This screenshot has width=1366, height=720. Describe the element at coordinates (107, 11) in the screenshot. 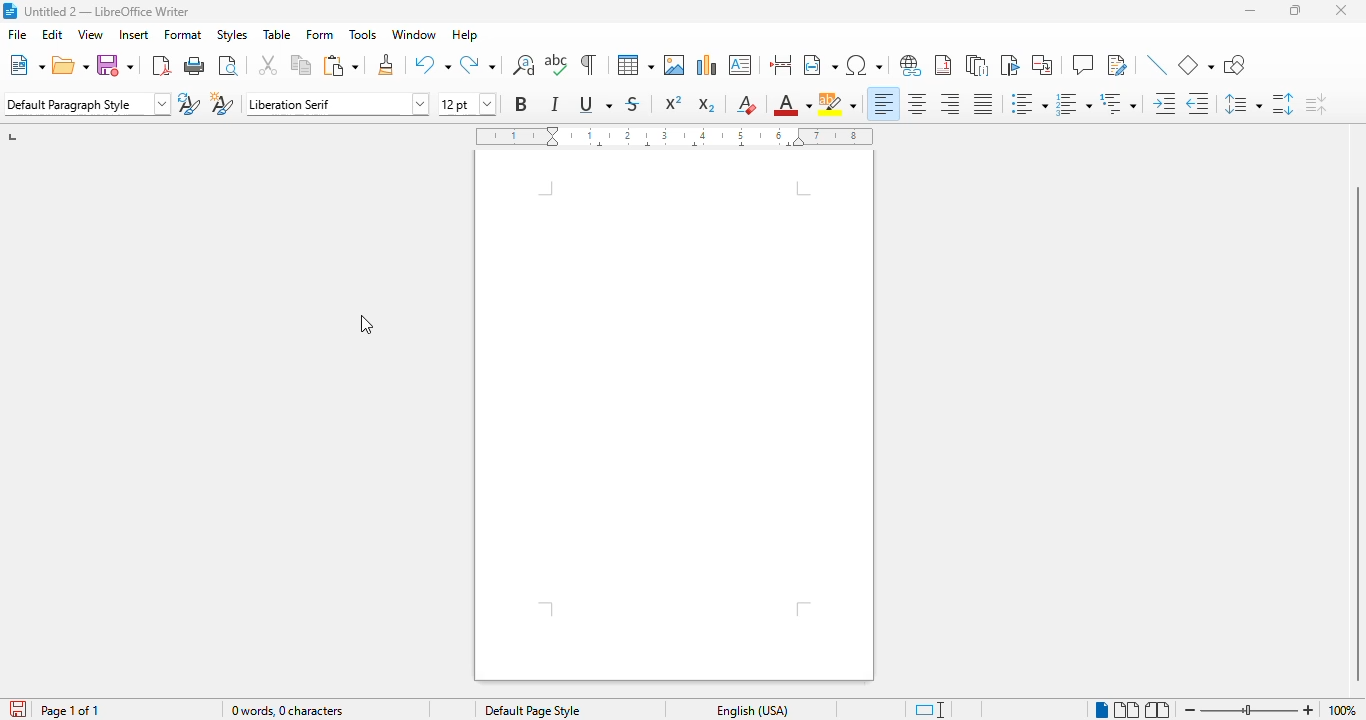

I see `title` at that location.